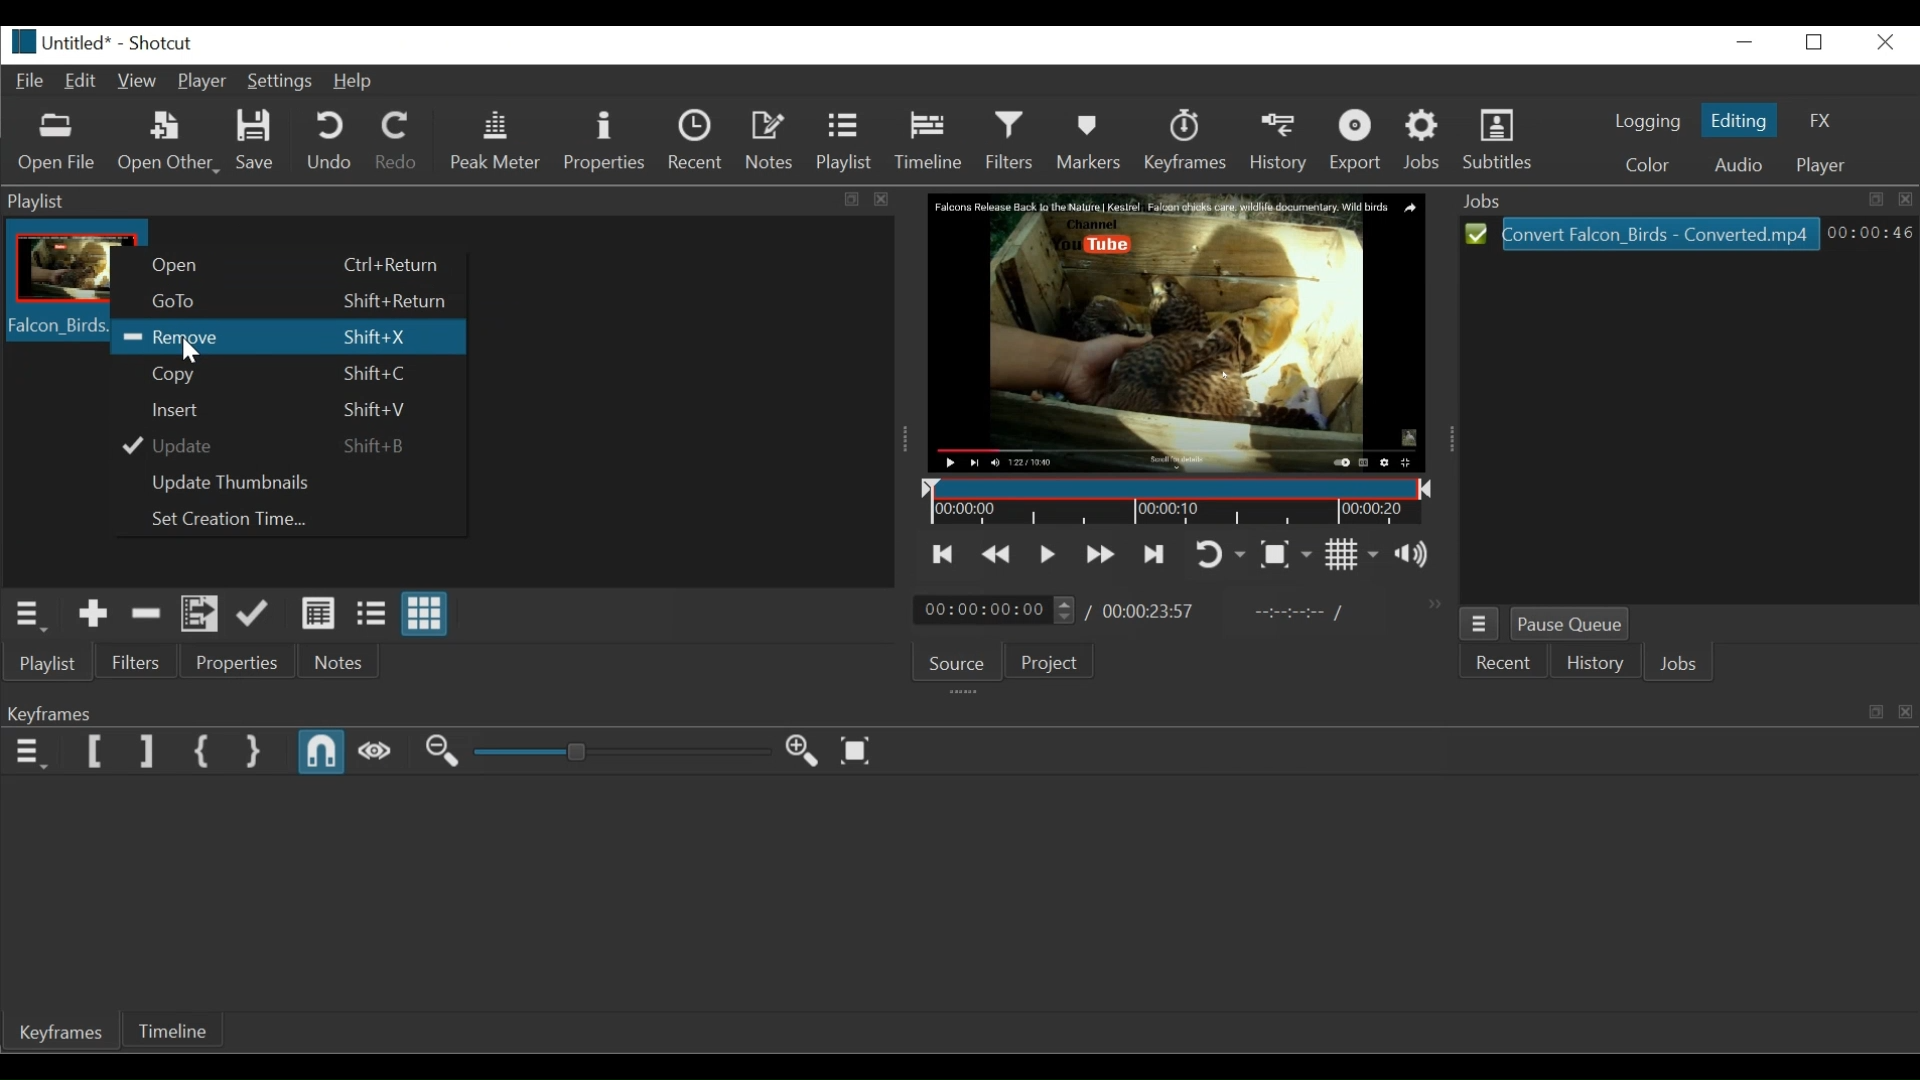  I want to click on Snap, so click(322, 753).